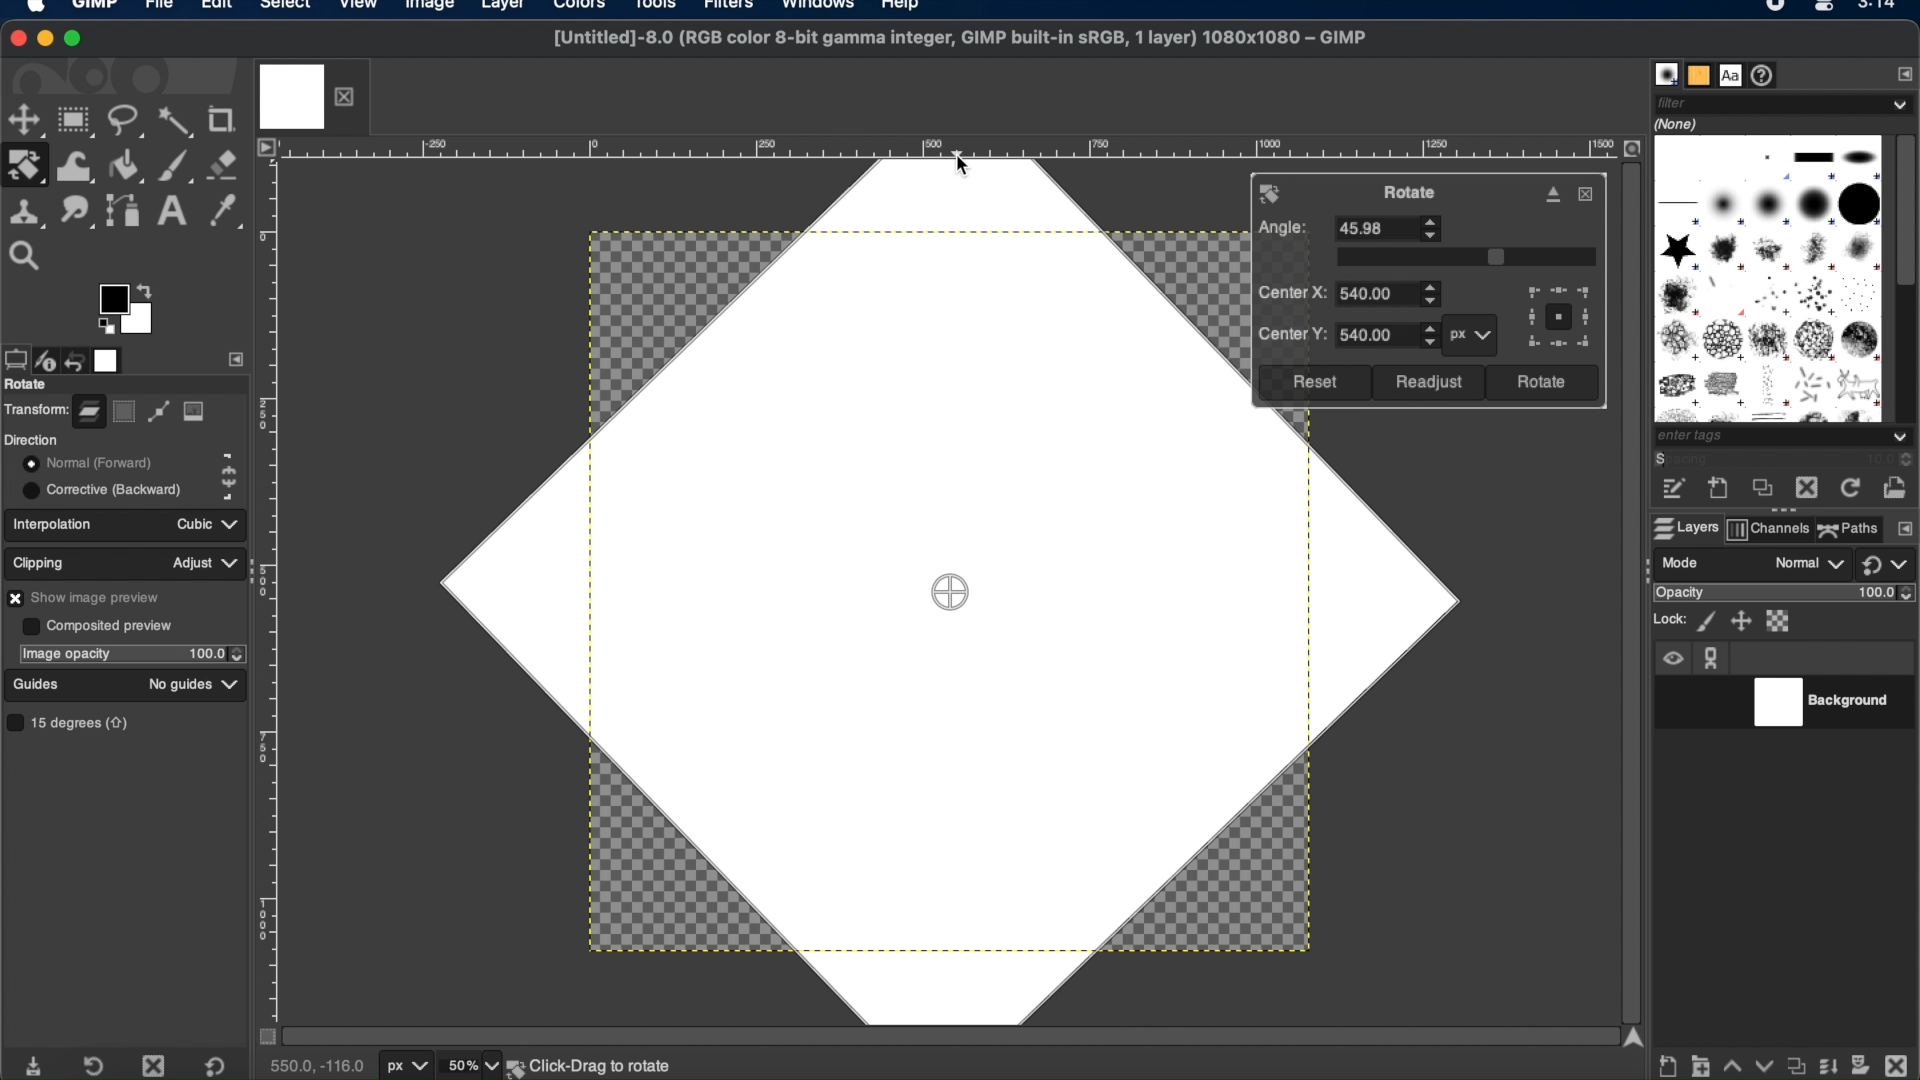 The width and height of the screenshot is (1920, 1080). What do you see at coordinates (142, 329) in the screenshot?
I see `active background color` at bounding box center [142, 329].